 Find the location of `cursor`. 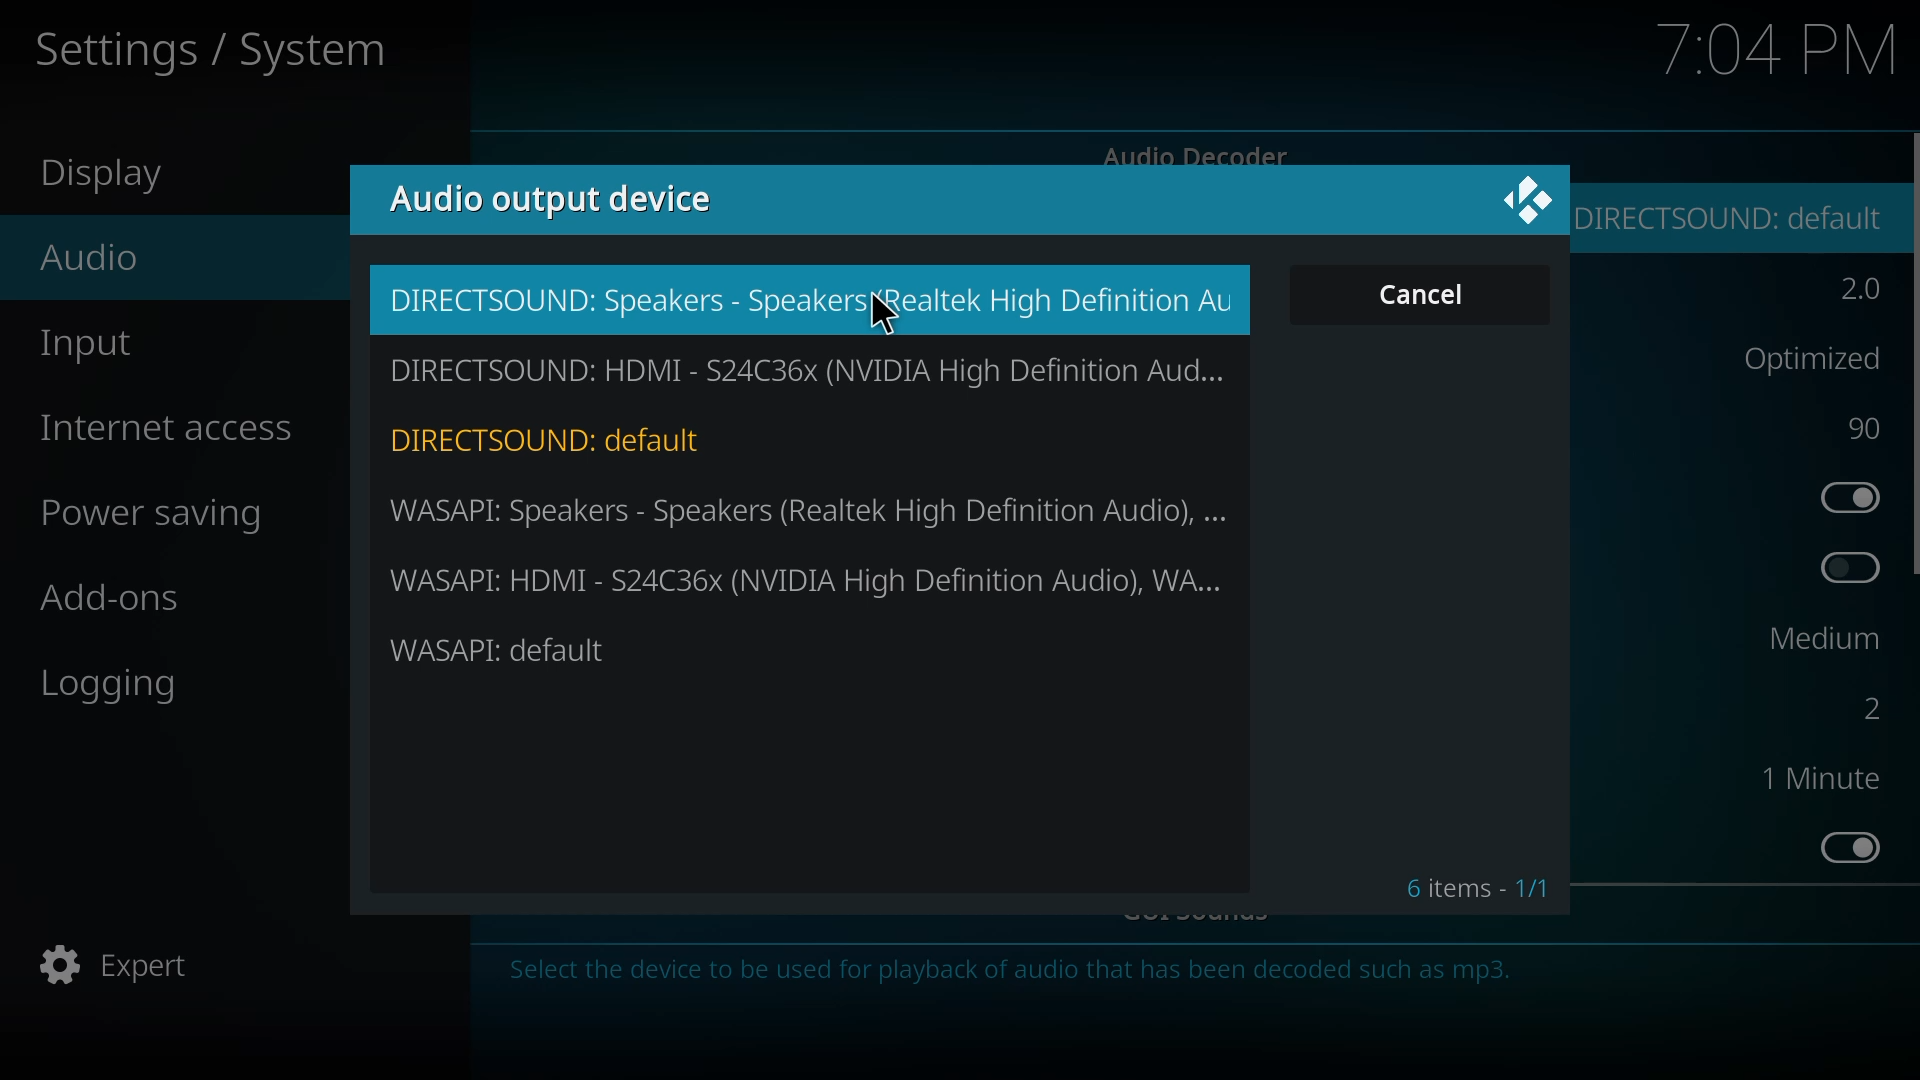

cursor is located at coordinates (884, 315).